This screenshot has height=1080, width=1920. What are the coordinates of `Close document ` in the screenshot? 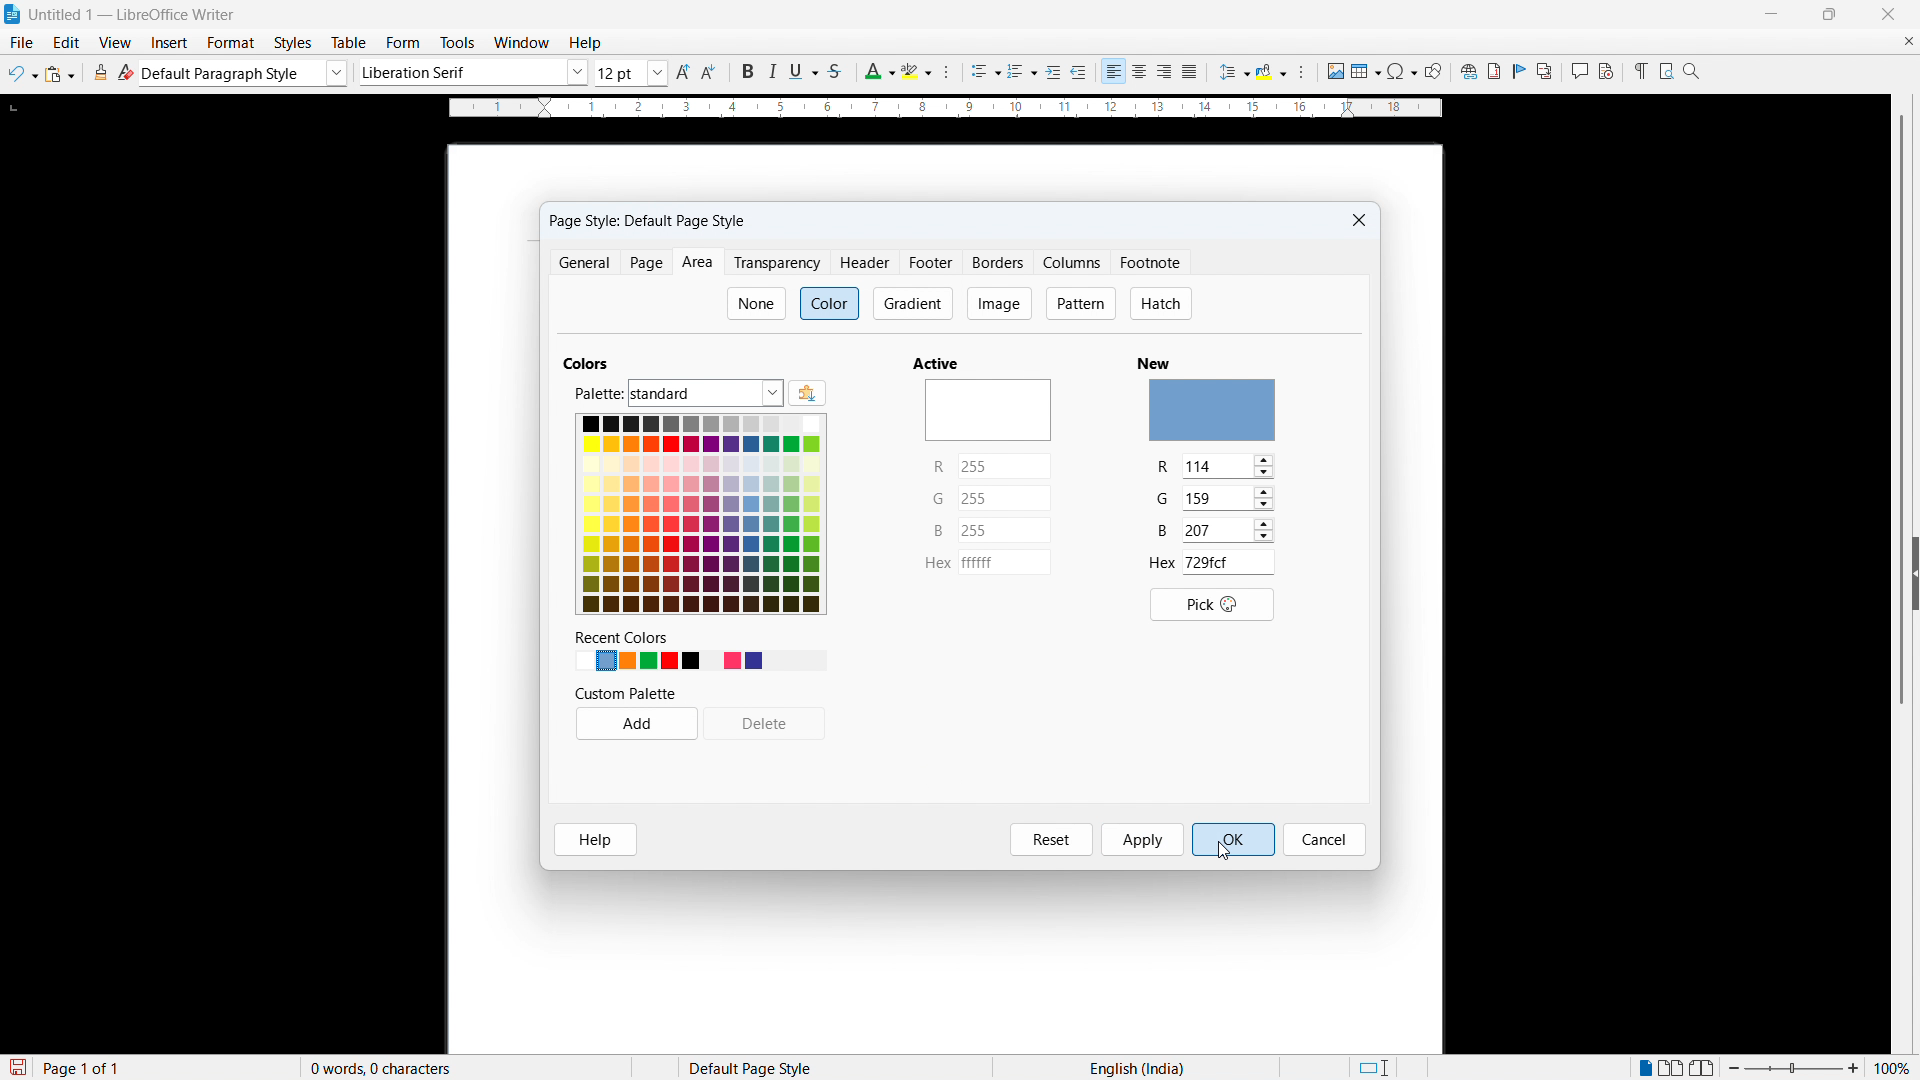 It's located at (1908, 40).